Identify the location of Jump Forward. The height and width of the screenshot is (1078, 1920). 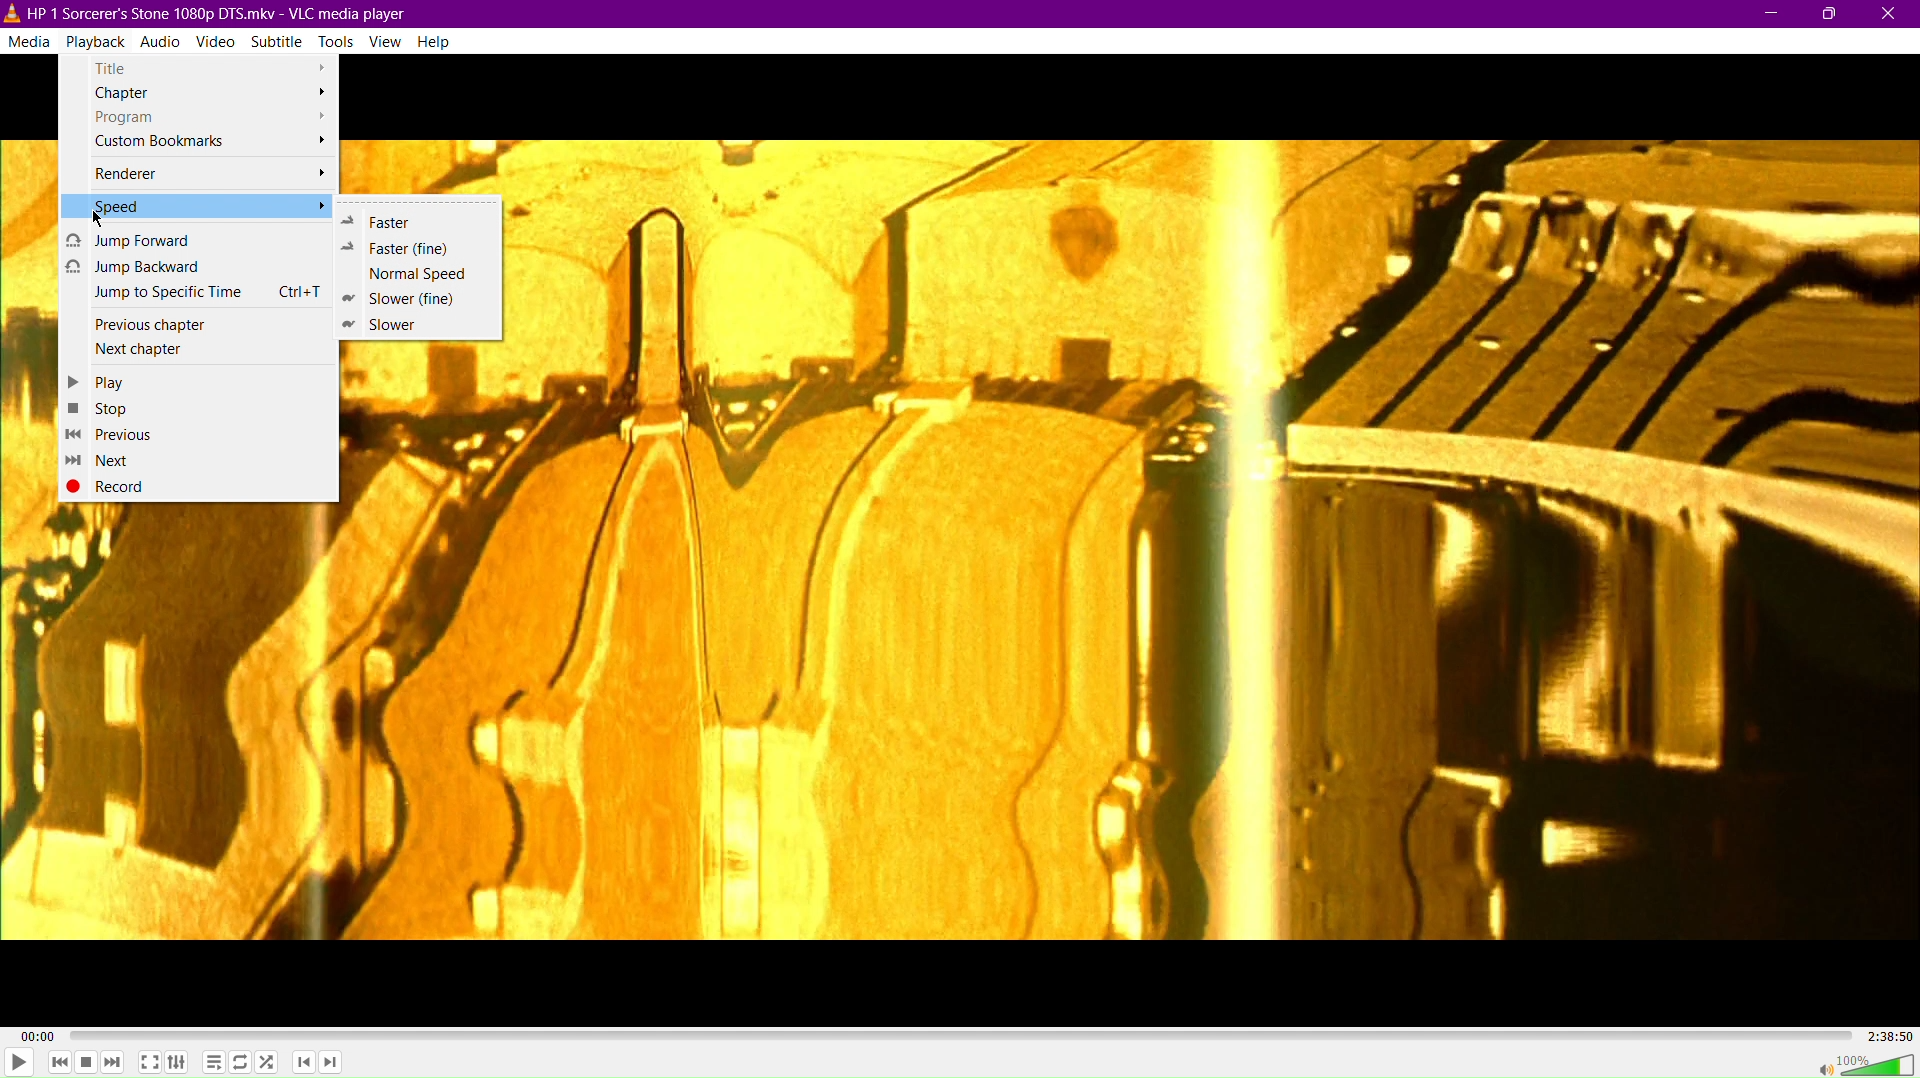
(197, 239).